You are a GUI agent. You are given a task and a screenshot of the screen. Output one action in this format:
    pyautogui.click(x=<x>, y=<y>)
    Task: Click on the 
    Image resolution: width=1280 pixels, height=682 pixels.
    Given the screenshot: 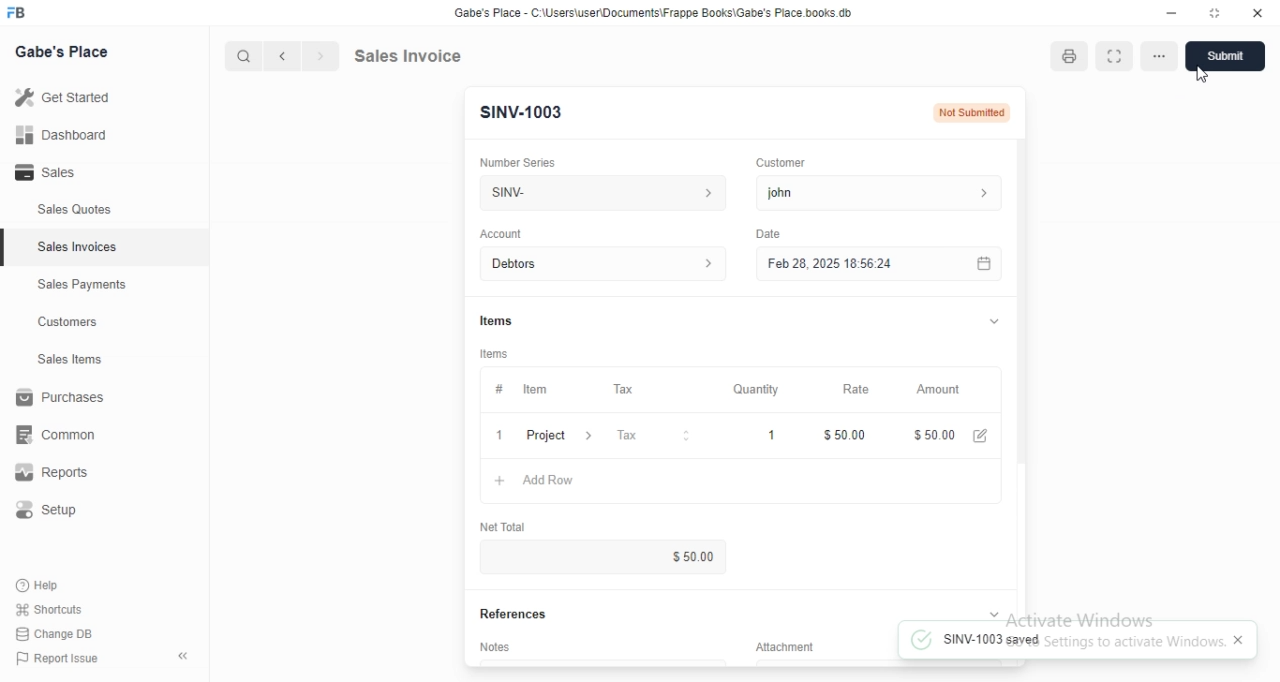 What is the action you would take?
    pyautogui.click(x=498, y=389)
    